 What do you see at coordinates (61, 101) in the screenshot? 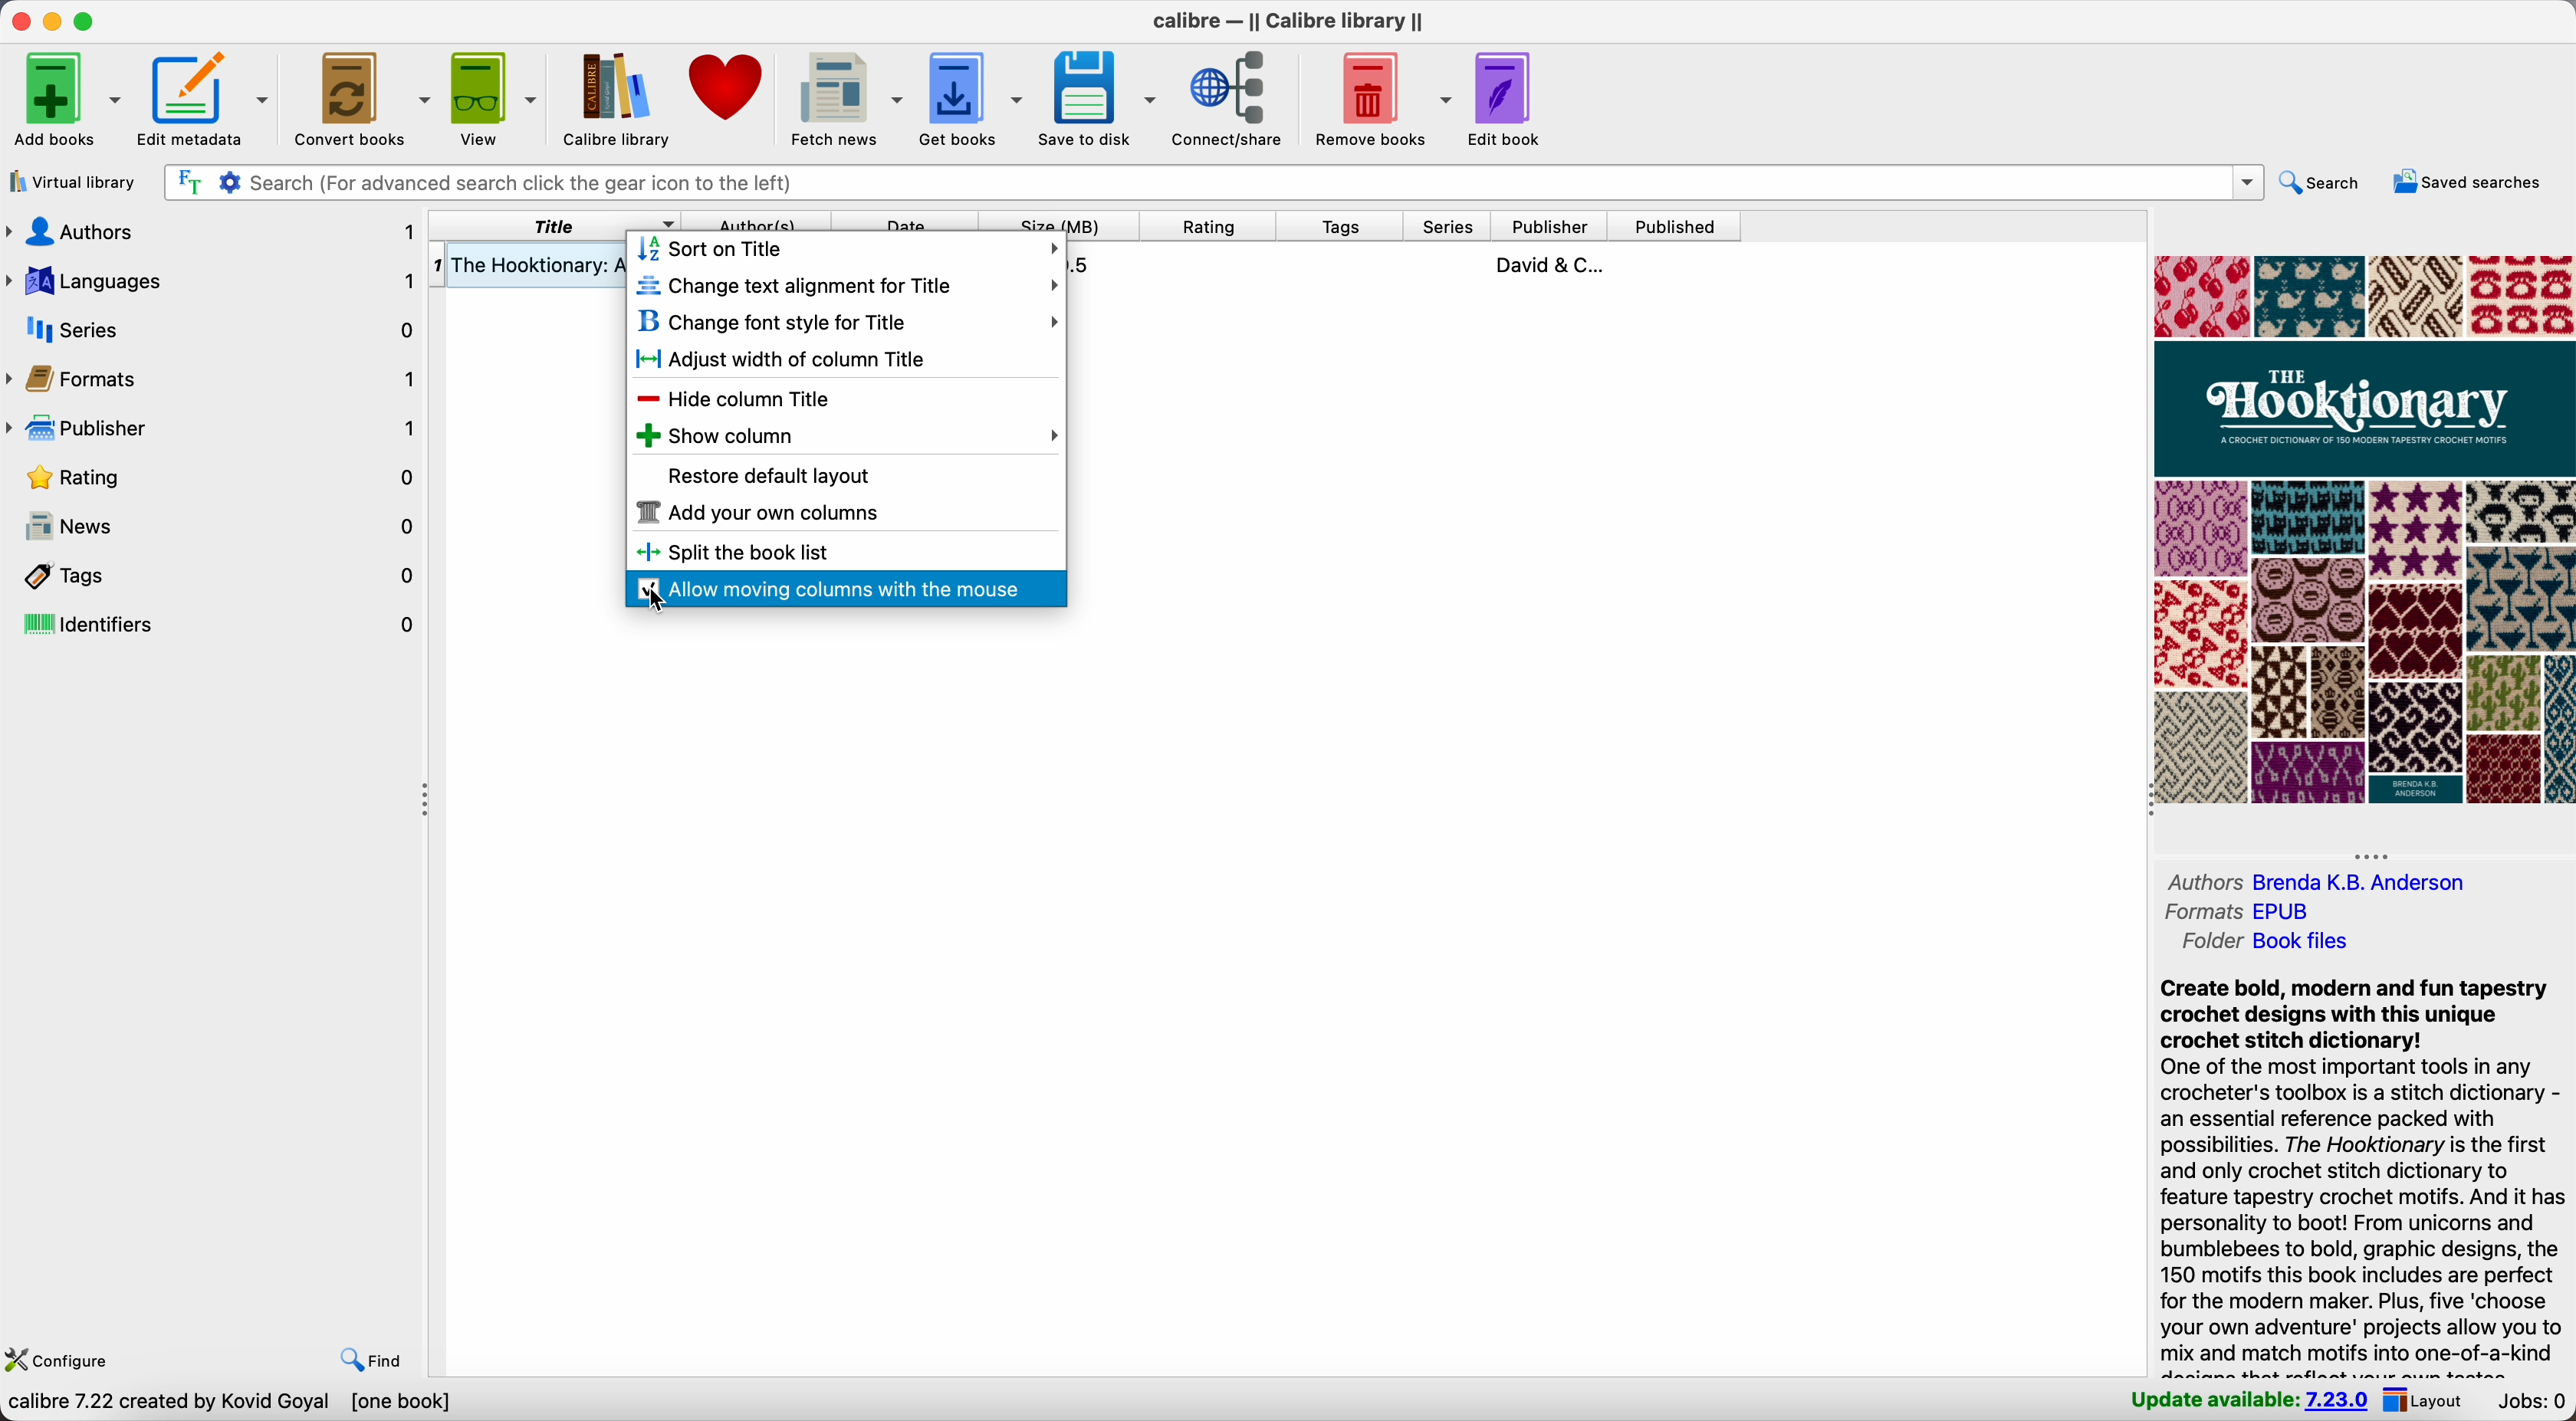
I see `add books` at bounding box center [61, 101].